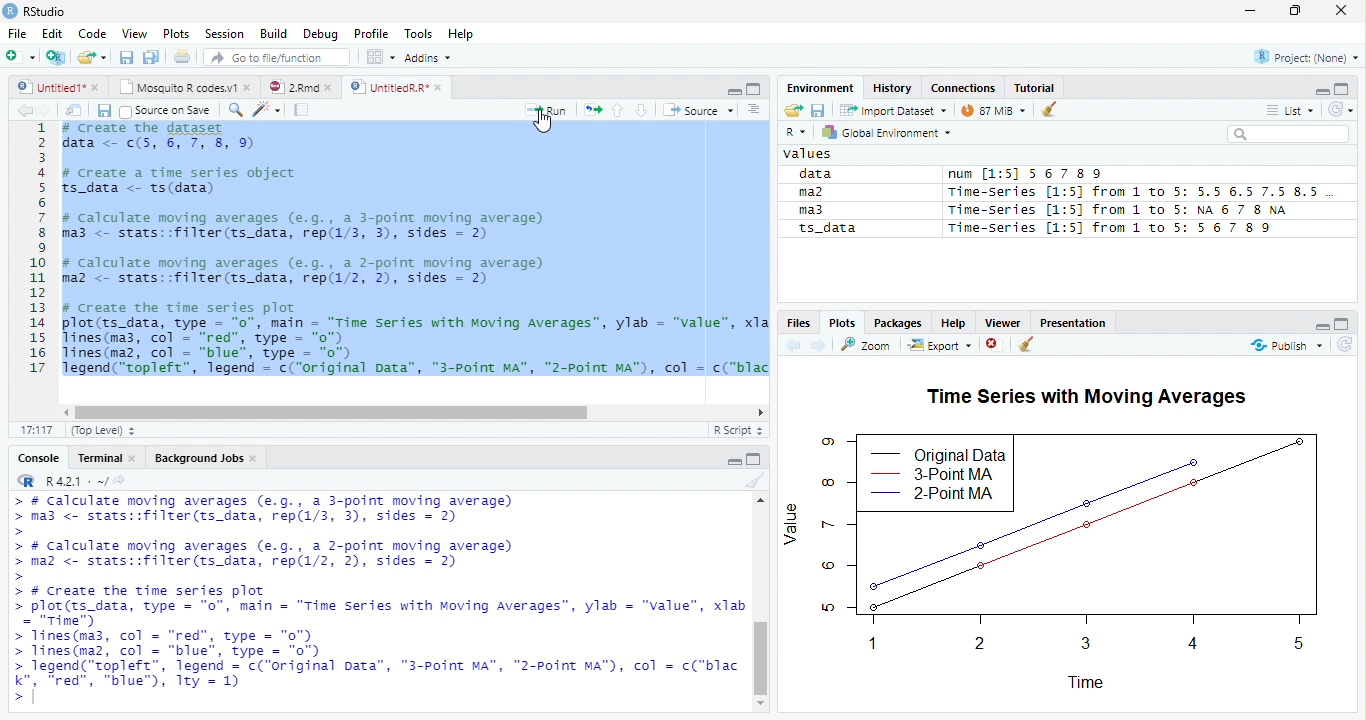 The height and width of the screenshot is (720, 1366). I want to click on ts_data, so click(829, 230).